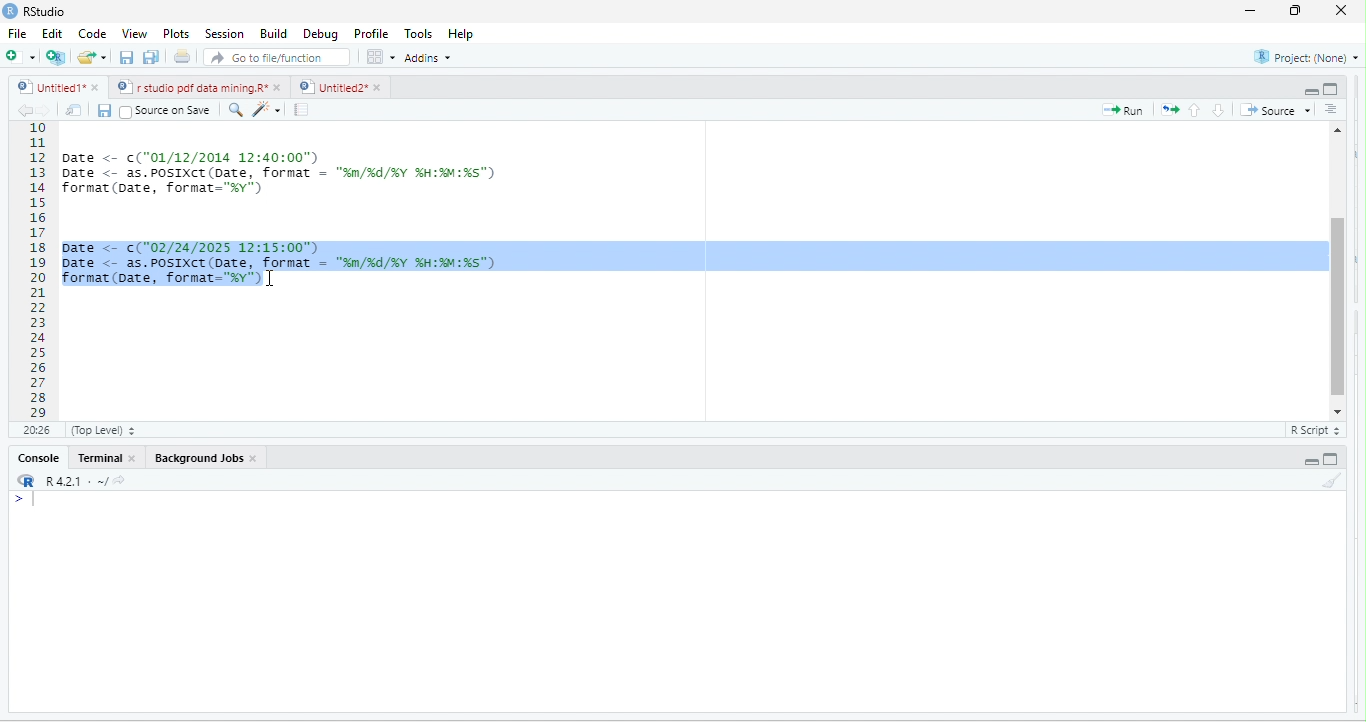 The image size is (1366, 722). Describe the element at coordinates (12, 10) in the screenshot. I see `rs studio logo` at that location.